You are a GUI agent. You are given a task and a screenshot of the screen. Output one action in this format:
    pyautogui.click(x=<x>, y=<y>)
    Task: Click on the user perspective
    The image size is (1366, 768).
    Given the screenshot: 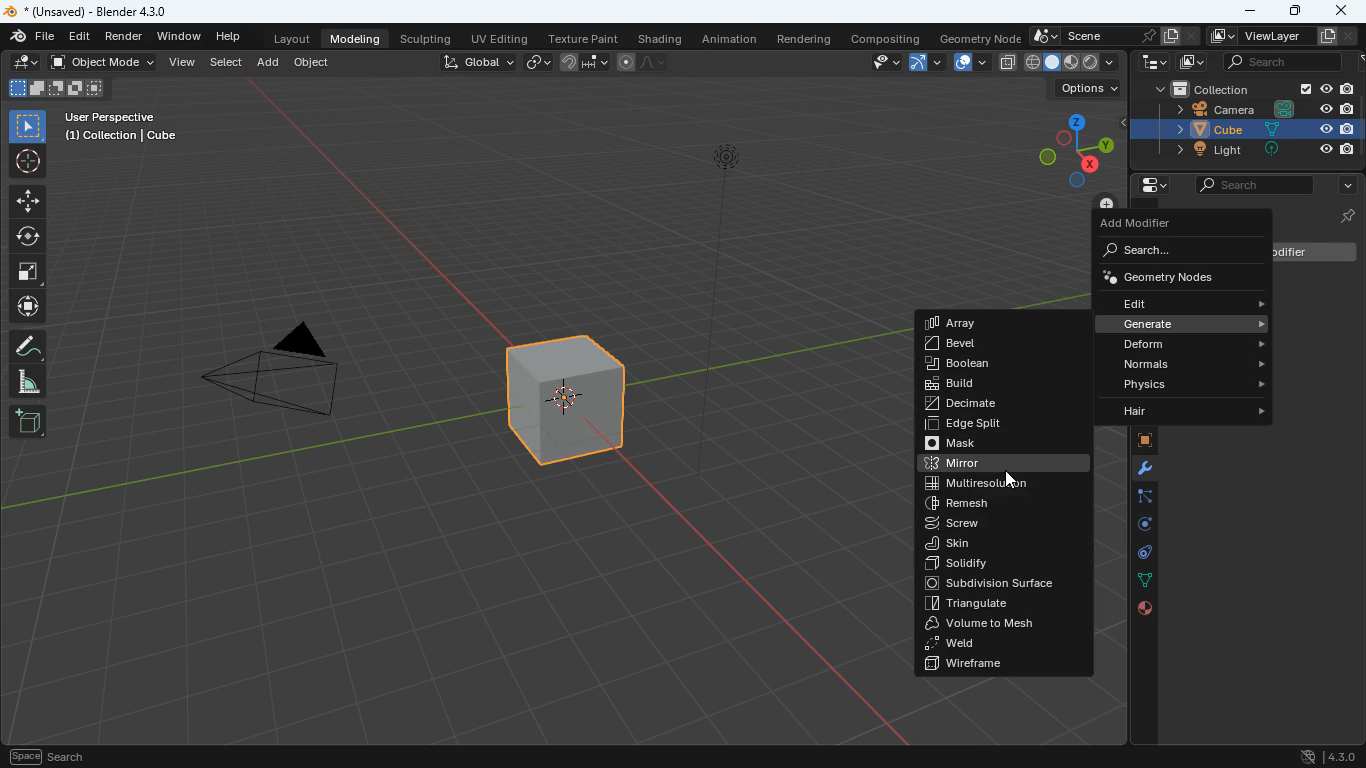 What is the action you would take?
    pyautogui.click(x=124, y=128)
    